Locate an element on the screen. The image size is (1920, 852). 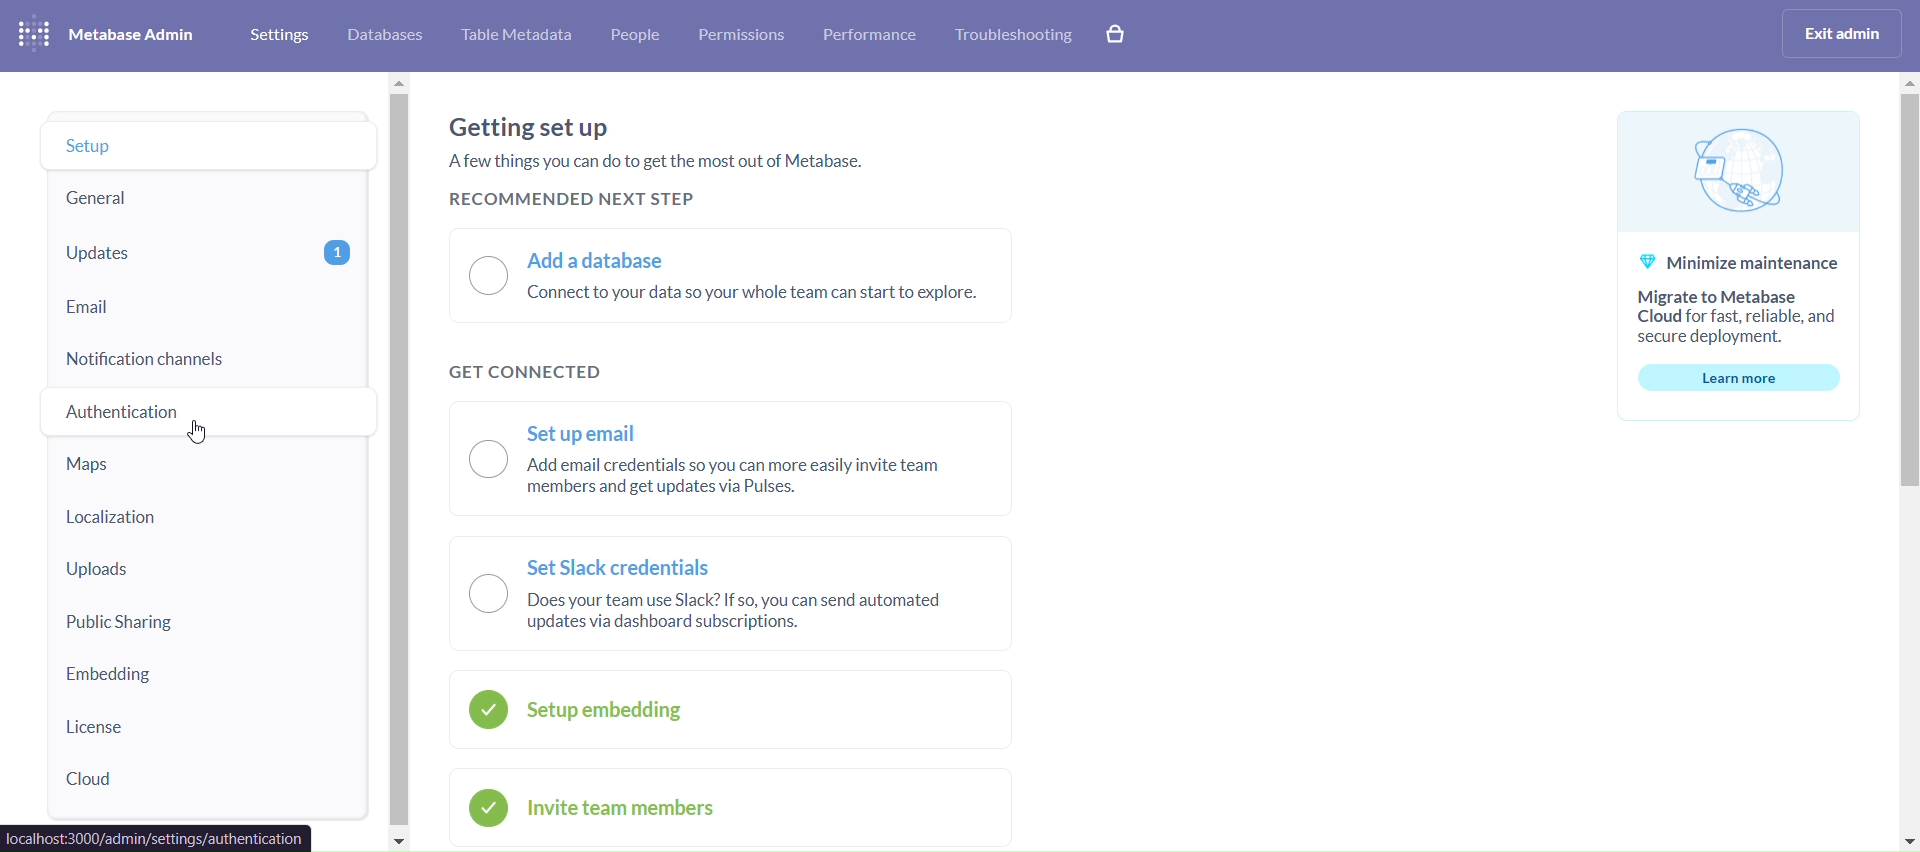
invite team members is located at coordinates (736, 809).